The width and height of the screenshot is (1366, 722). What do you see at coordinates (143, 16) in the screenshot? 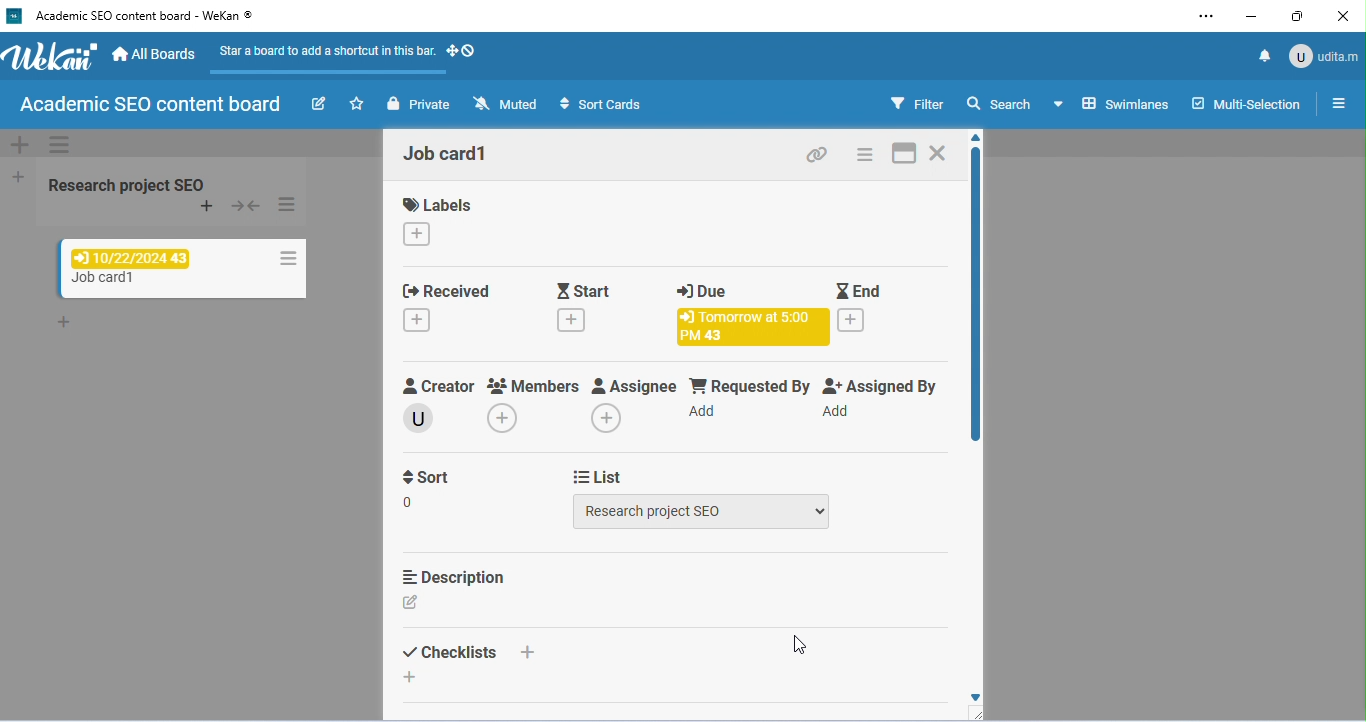
I see `current window: ‘Academic SEO content board - WeKan` at bounding box center [143, 16].